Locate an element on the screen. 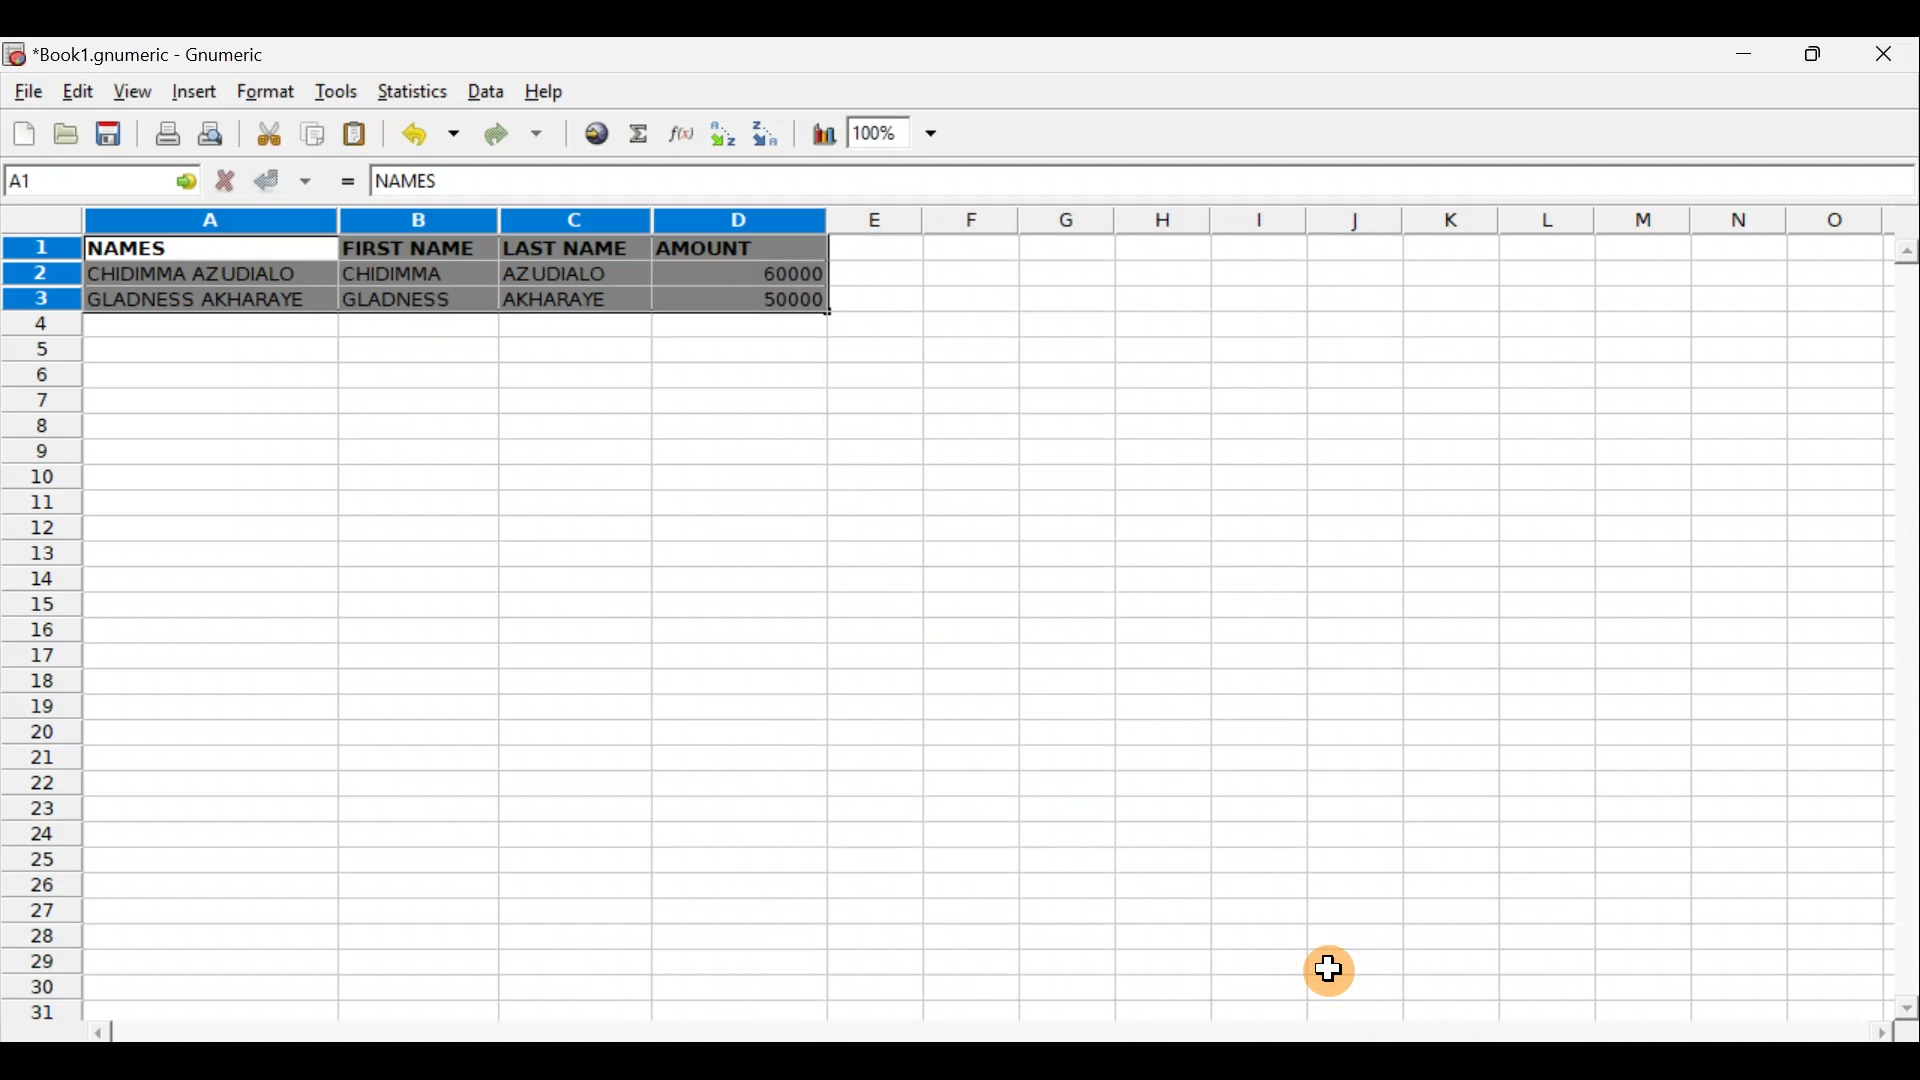 Image resolution: width=1920 pixels, height=1080 pixels. Minimize is located at coordinates (1745, 59).